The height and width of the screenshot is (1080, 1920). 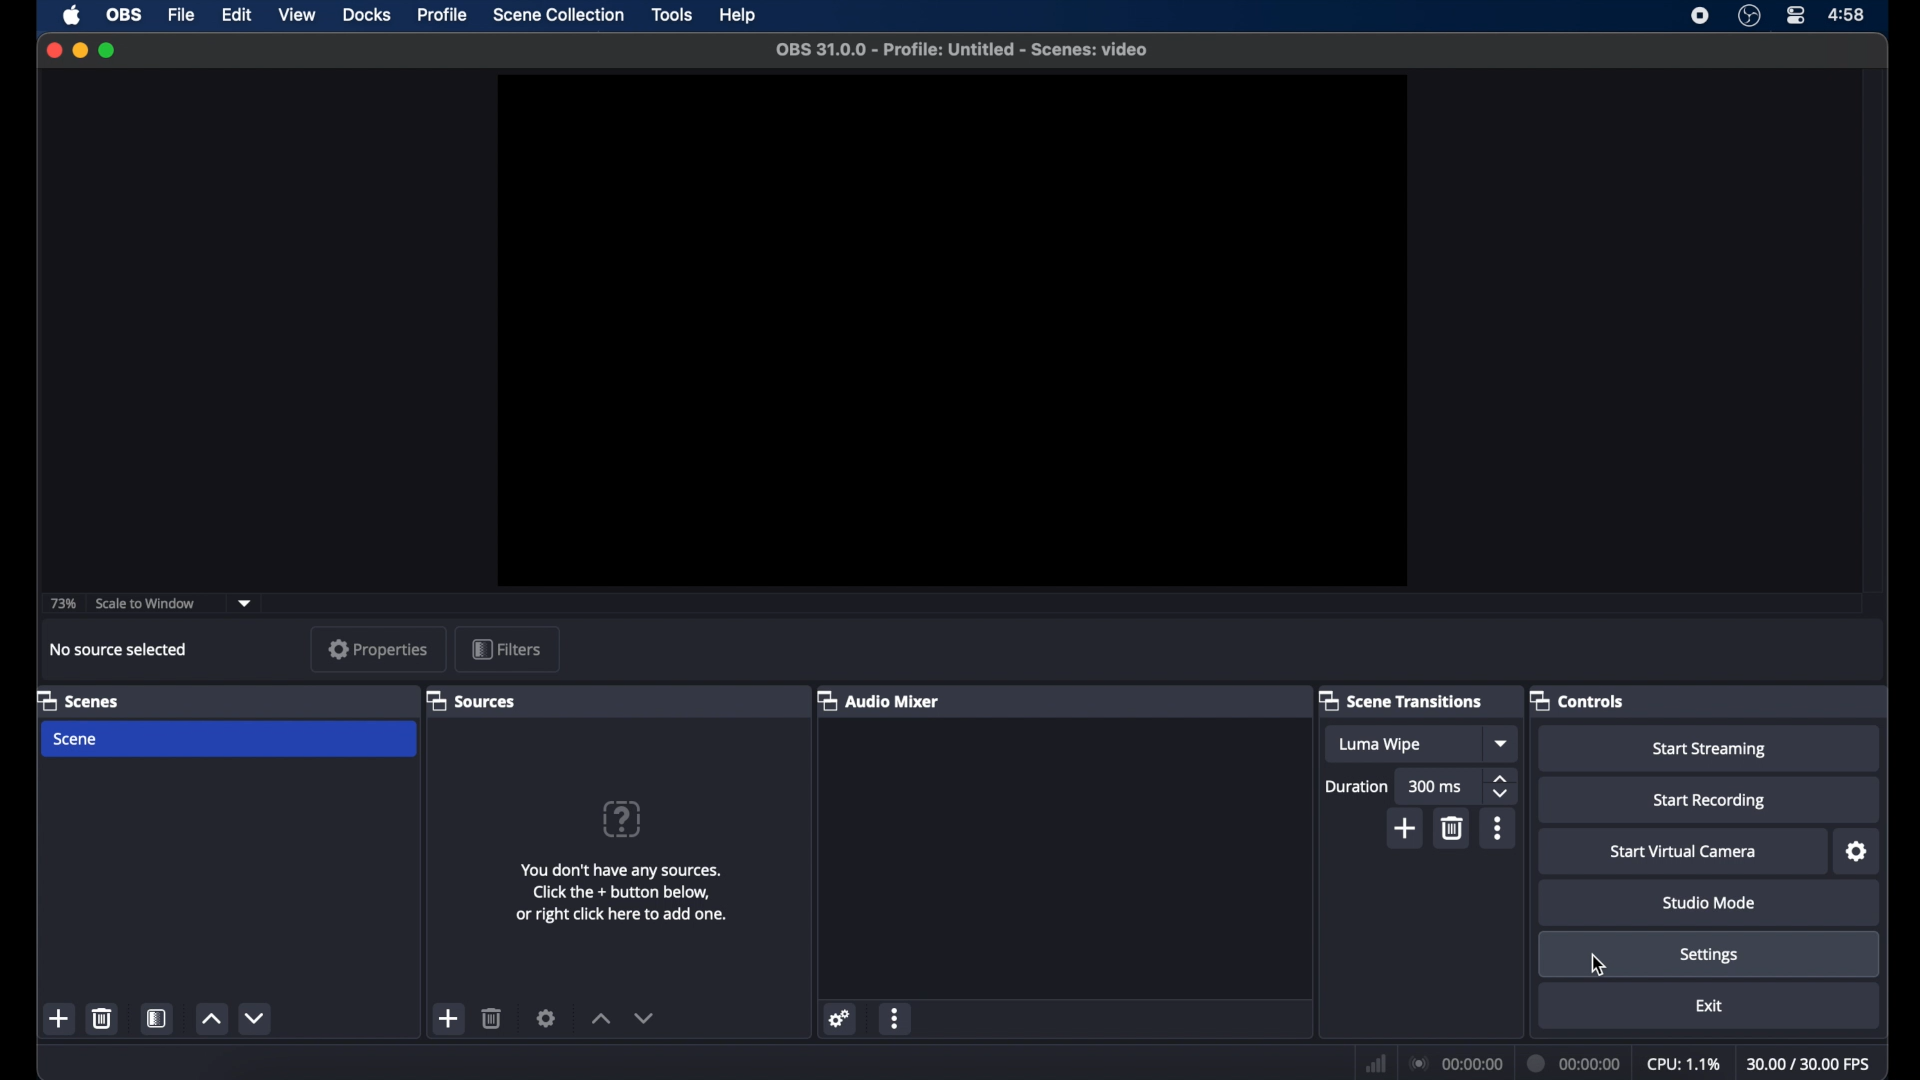 What do you see at coordinates (184, 14) in the screenshot?
I see `file` at bounding box center [184, 14].